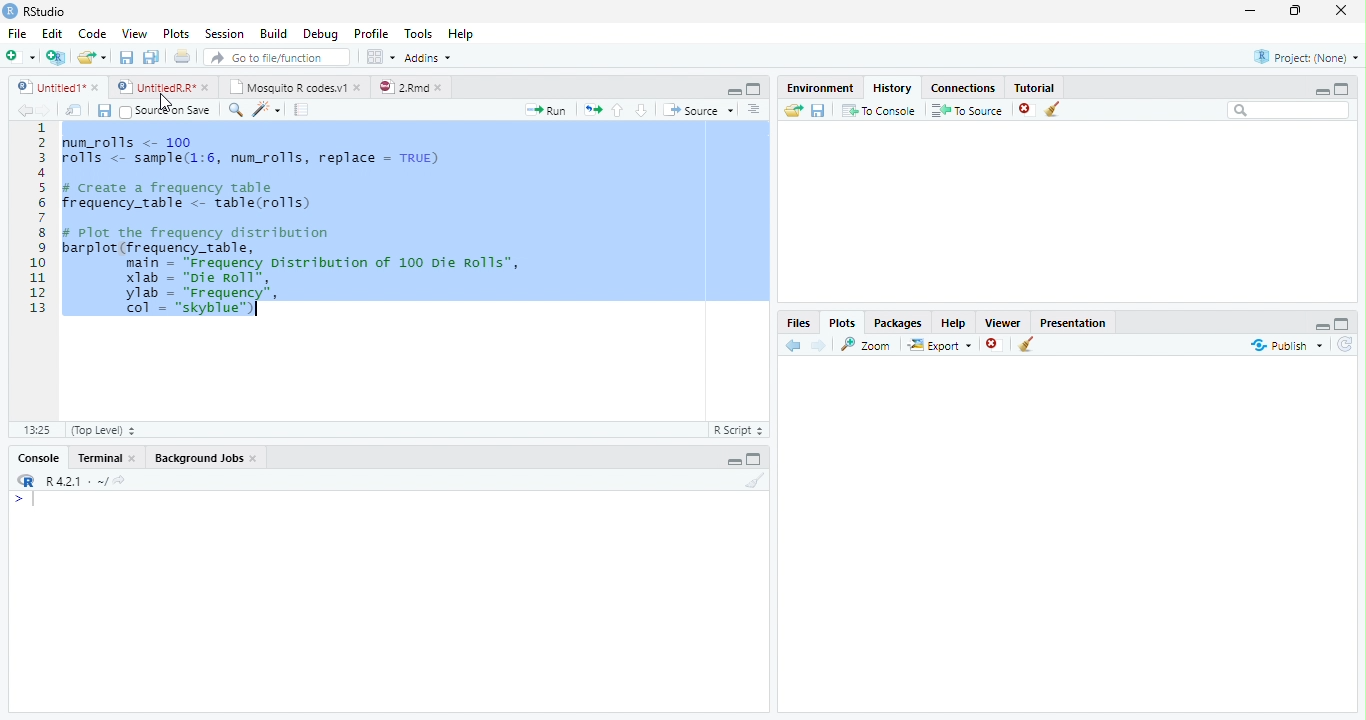 The width and height of the screenshot is (1366, 720). I want to click on Clear, so click(1053, 109).